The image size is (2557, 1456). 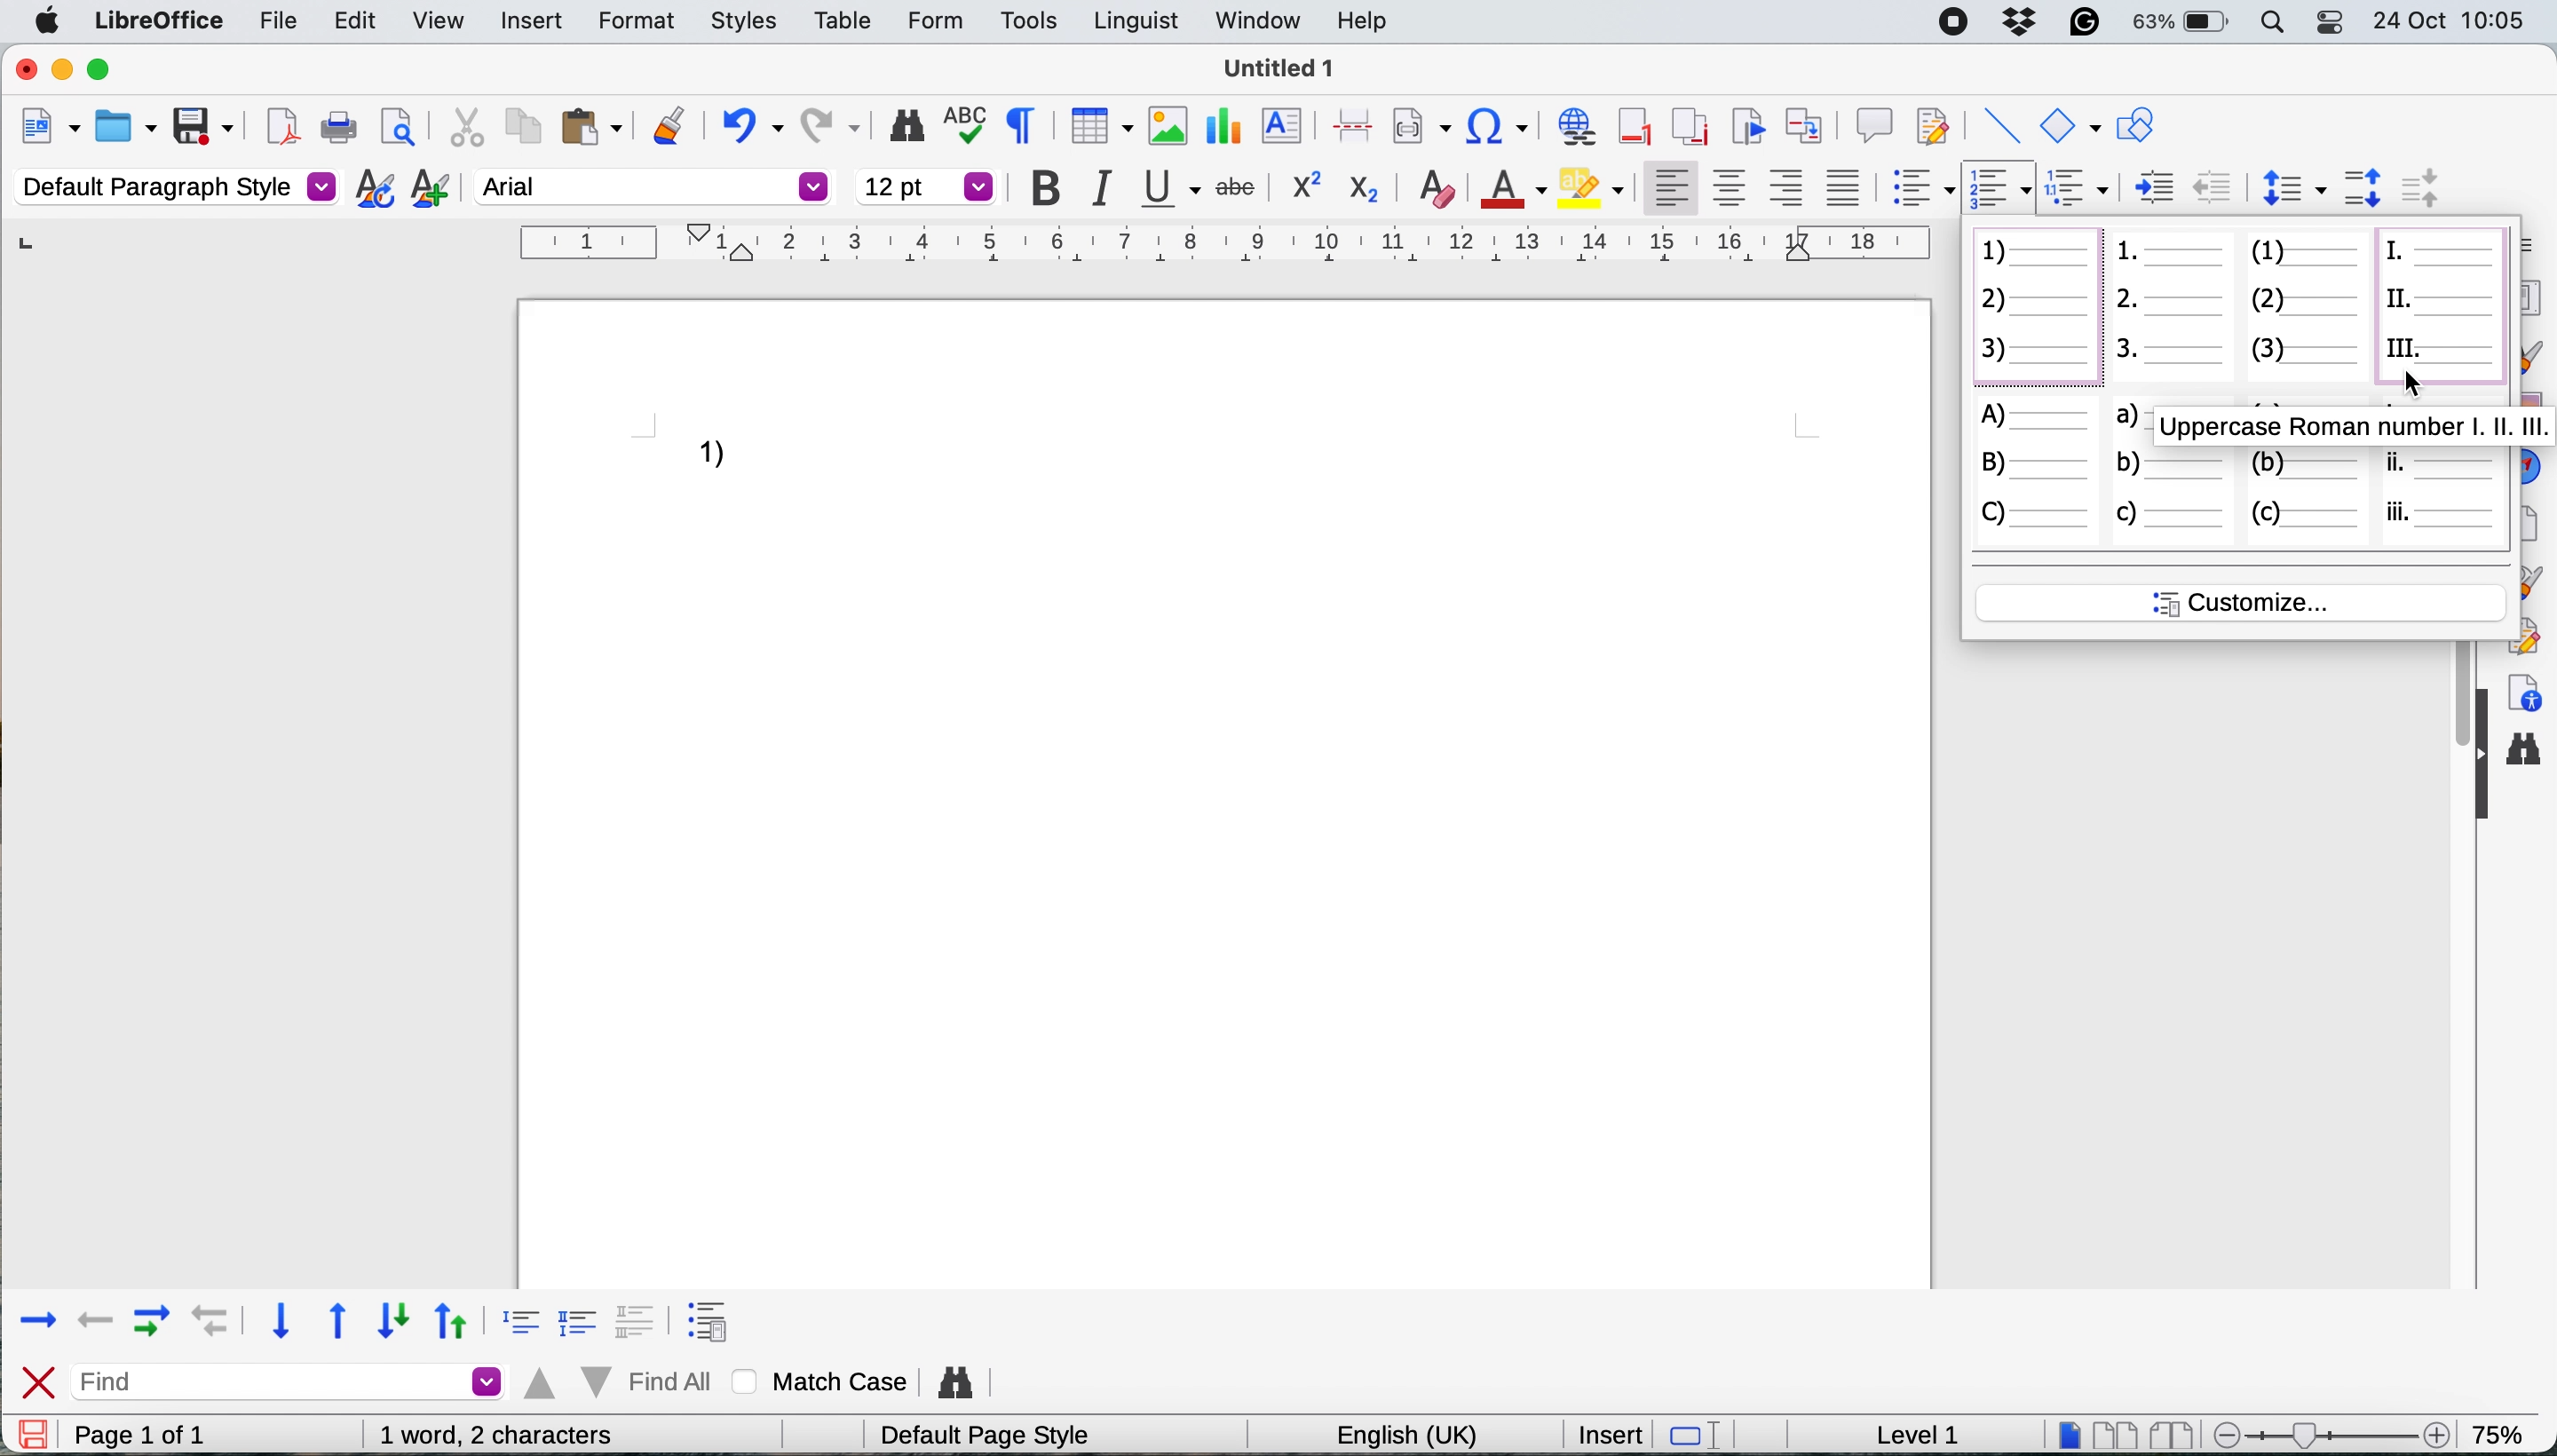 What do you see at coordinates (2182, 24) in the screenshot?
I see `63%` at bounding box center [2182, 24].